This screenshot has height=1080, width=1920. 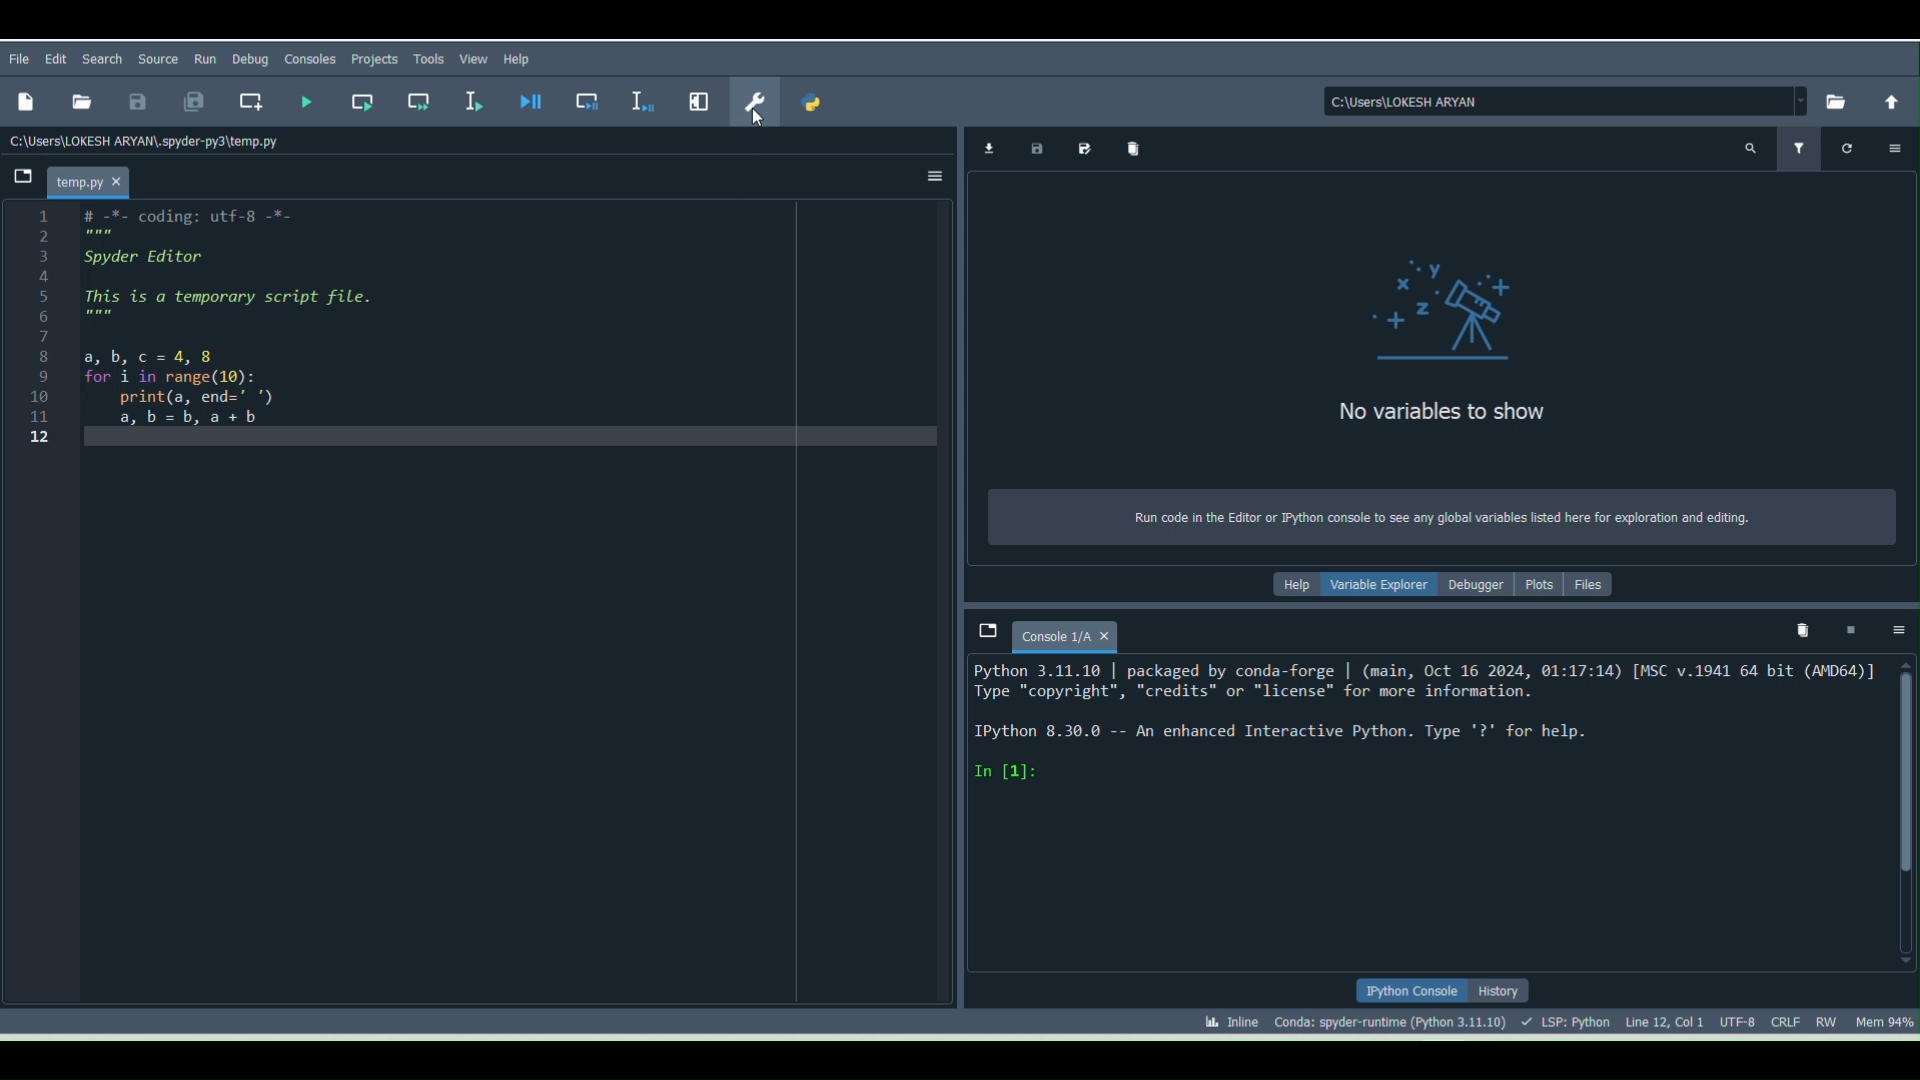 What do you see at coordinates (1136, 146) in the screenshot?
I see `Remove all variables` at bounding box center [1136, 146].